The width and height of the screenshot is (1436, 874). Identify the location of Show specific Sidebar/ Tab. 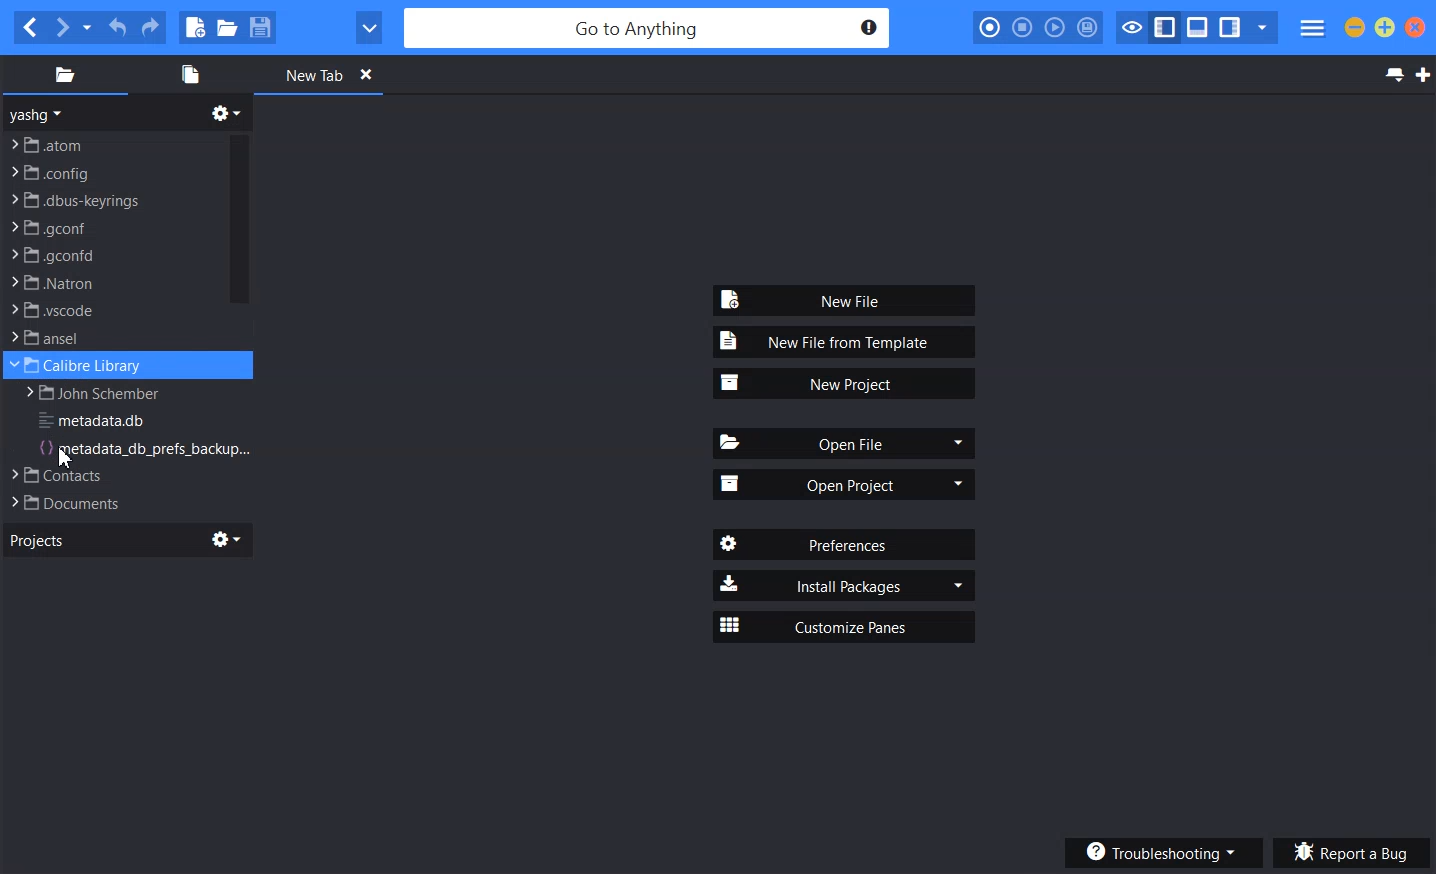
(1262, 28).